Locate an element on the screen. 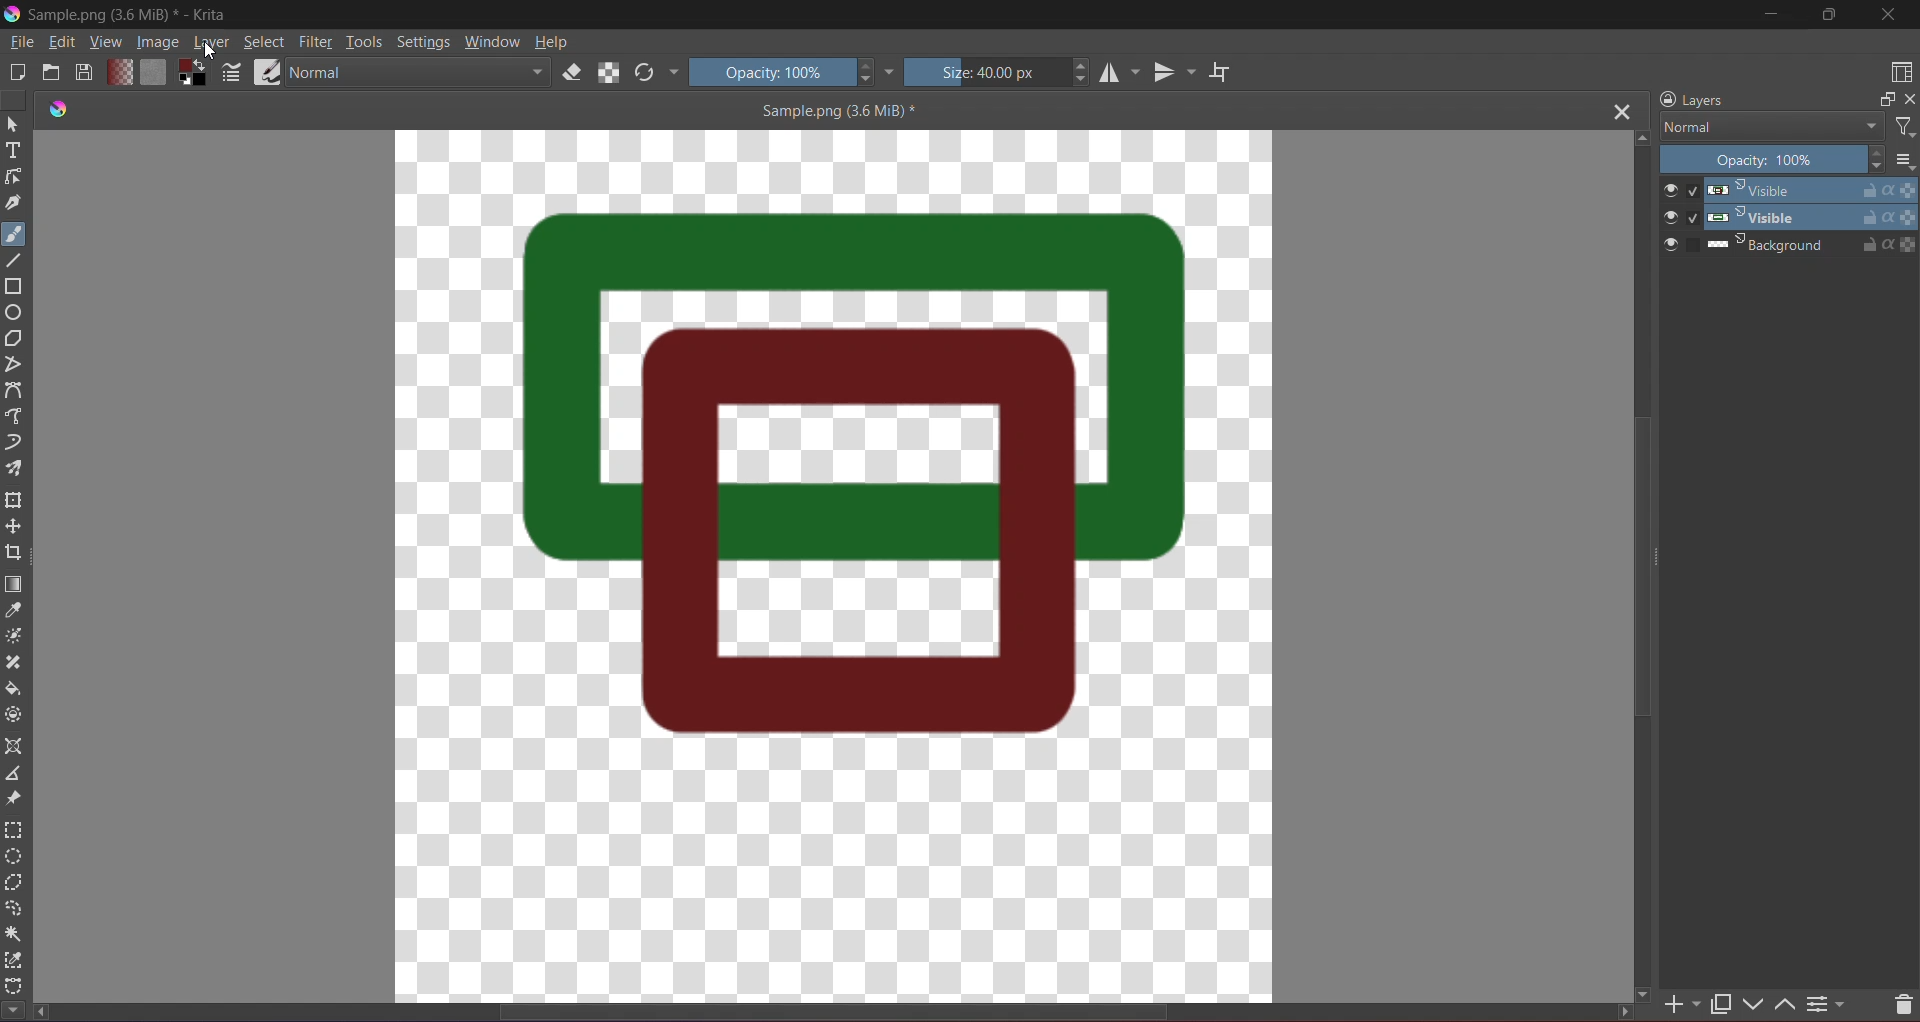 This screenshot has height=1022, width=1920. Objects is located at coordinates (850, 485).